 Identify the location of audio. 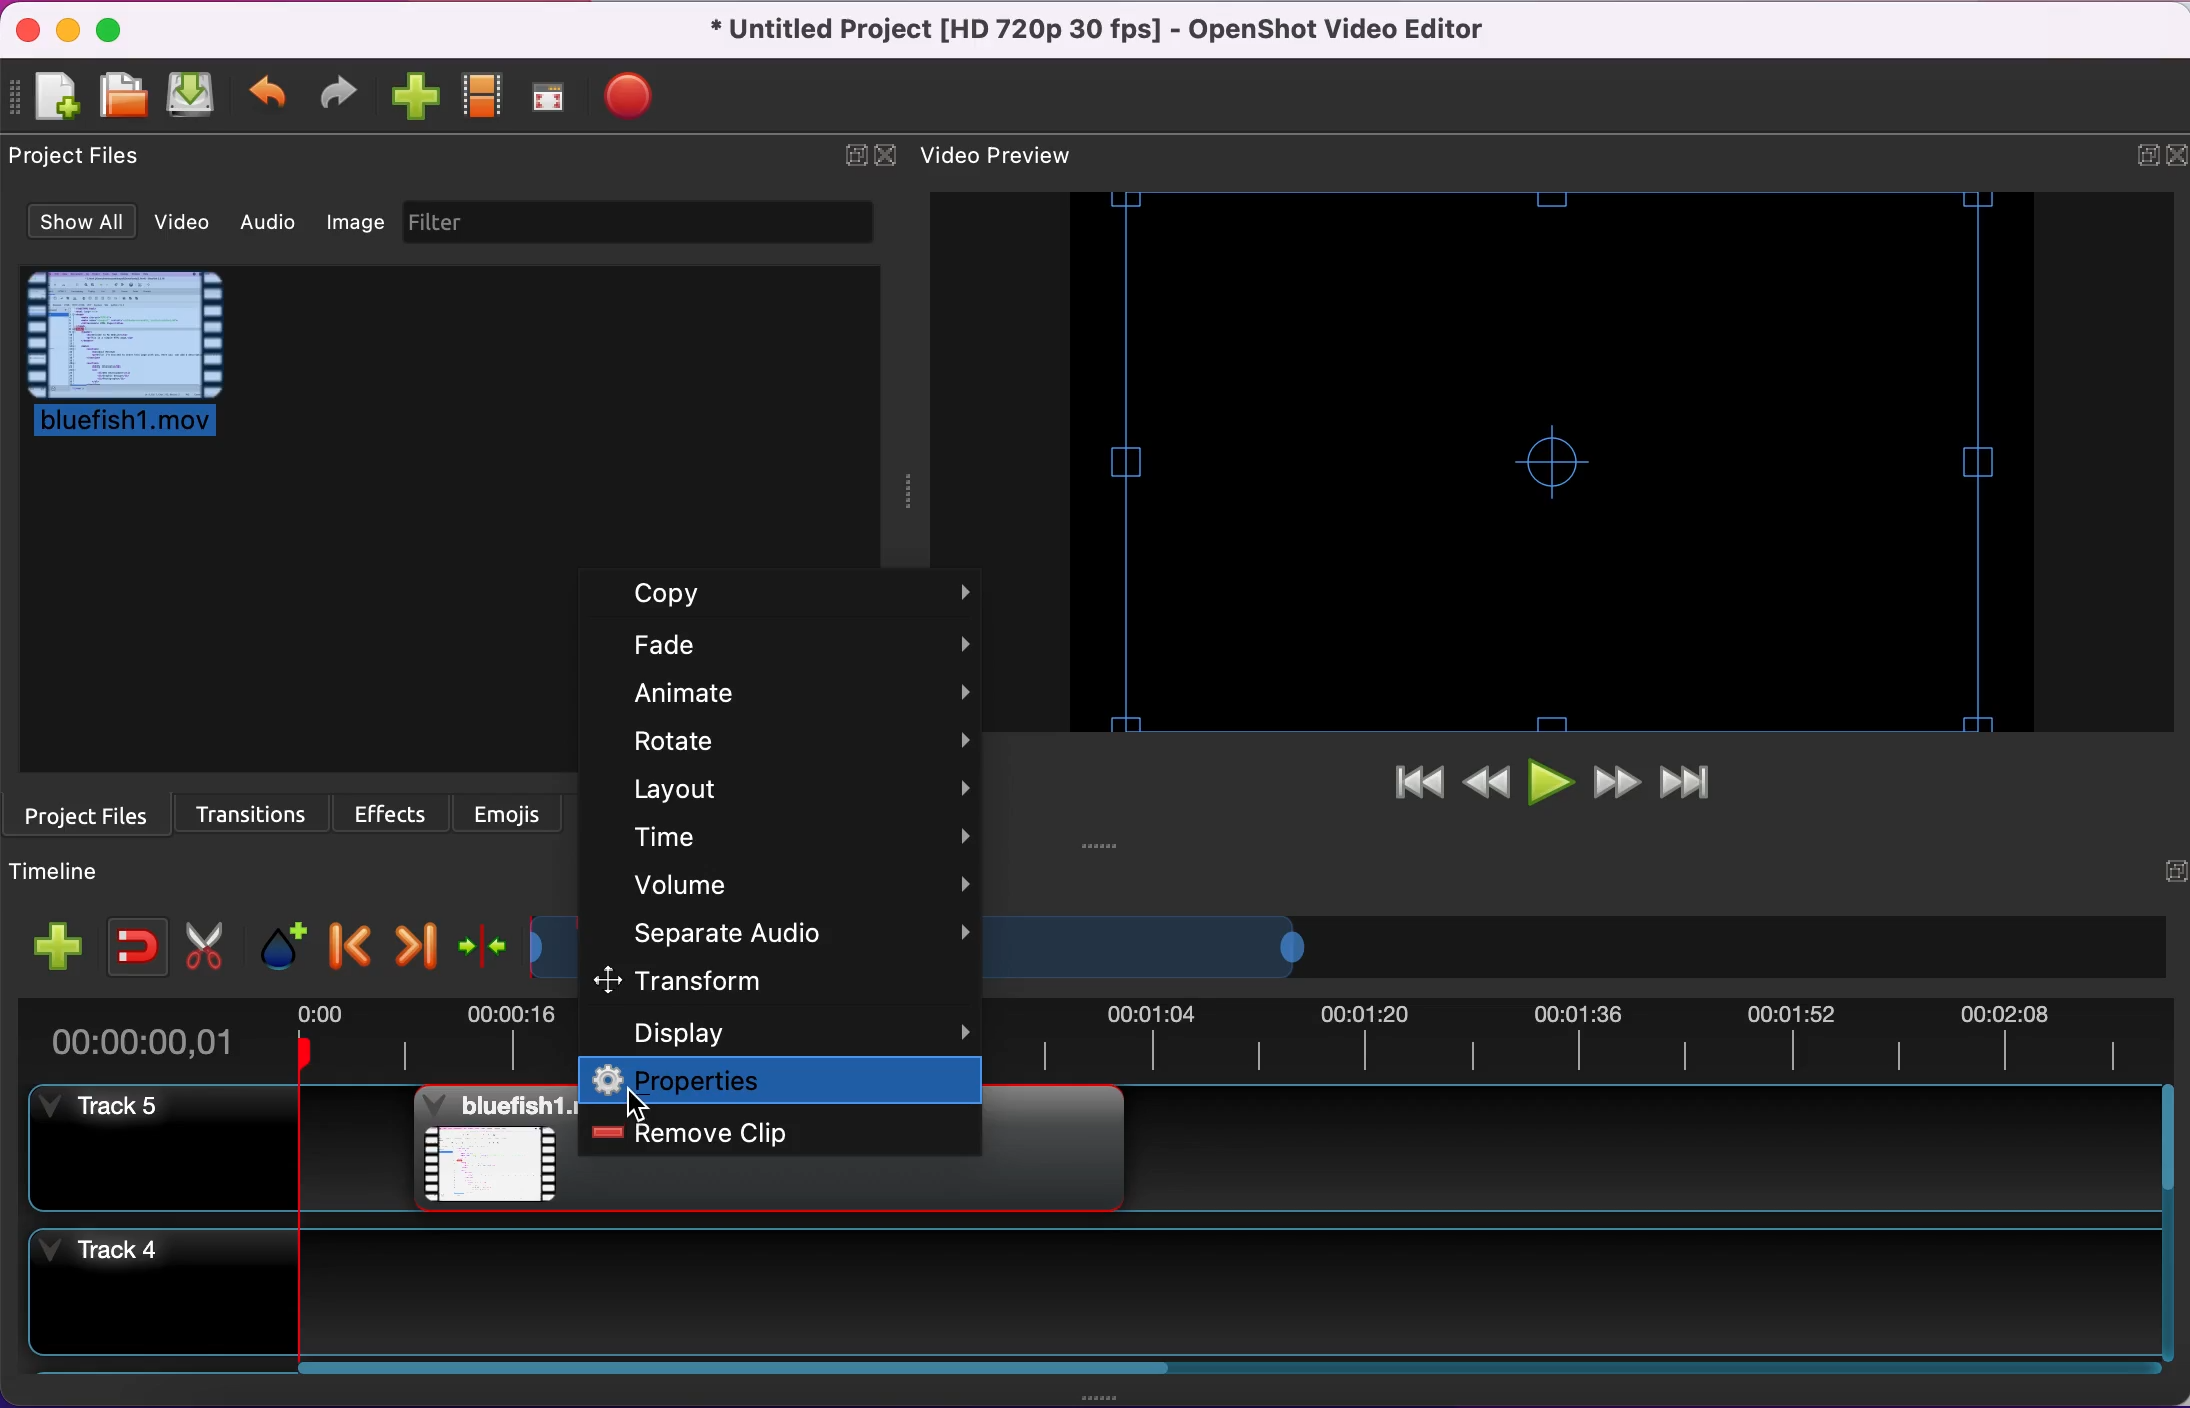
(260, 224).